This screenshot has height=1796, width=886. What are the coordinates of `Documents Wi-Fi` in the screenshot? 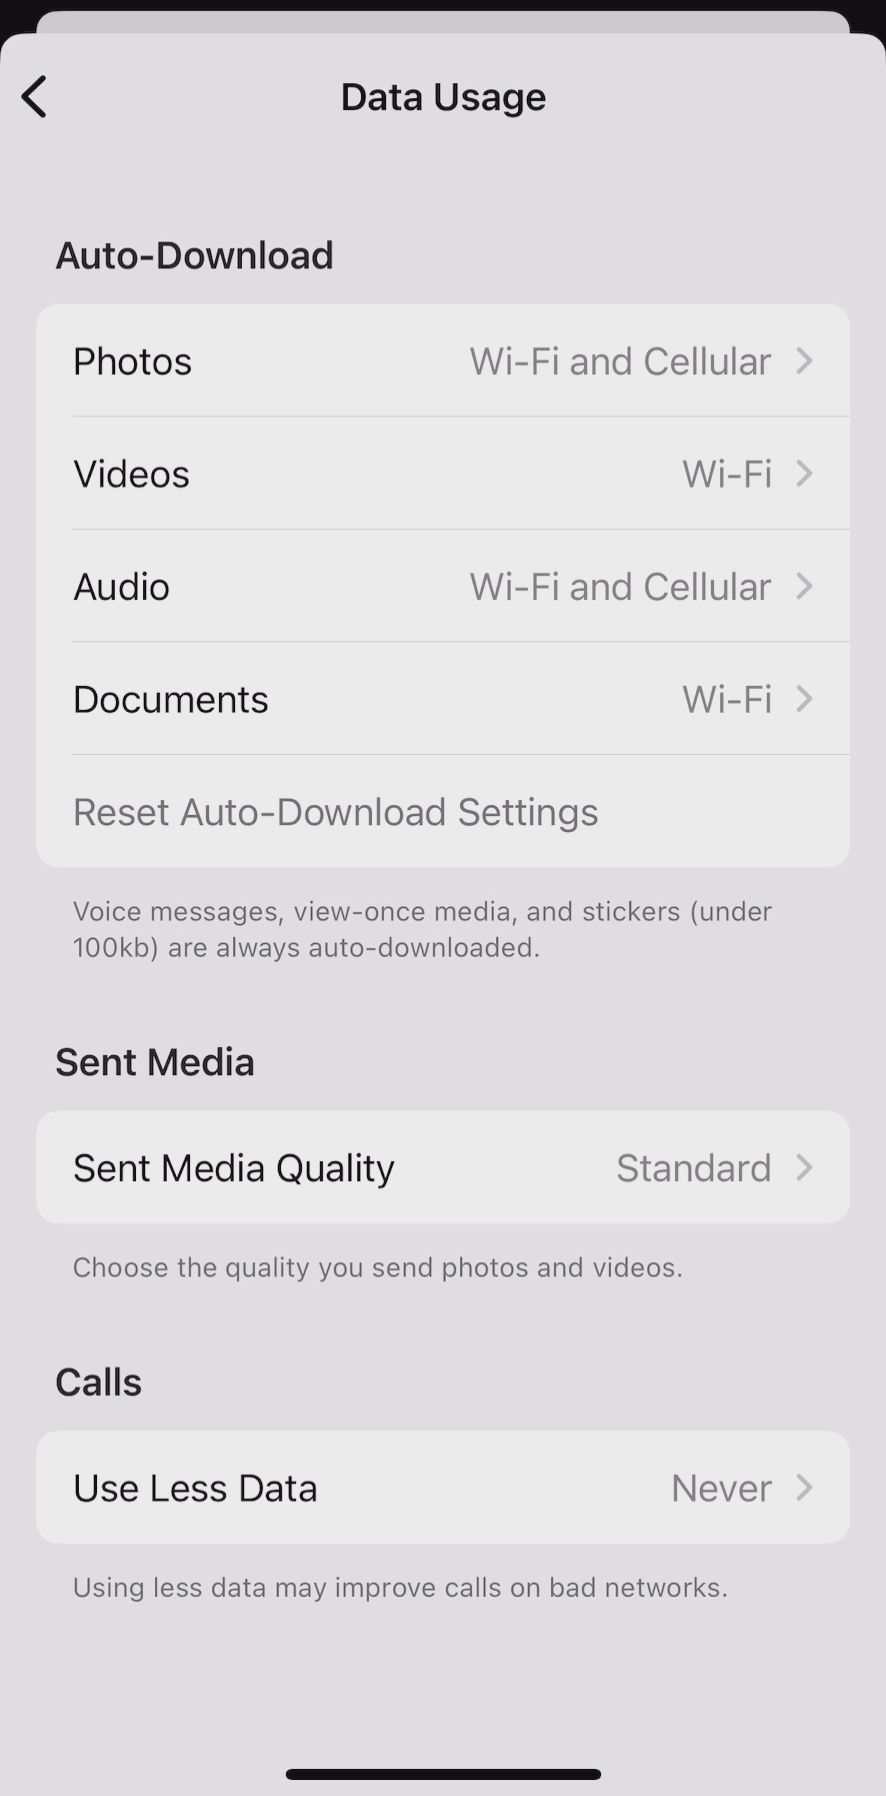 It's located at (446, 698).